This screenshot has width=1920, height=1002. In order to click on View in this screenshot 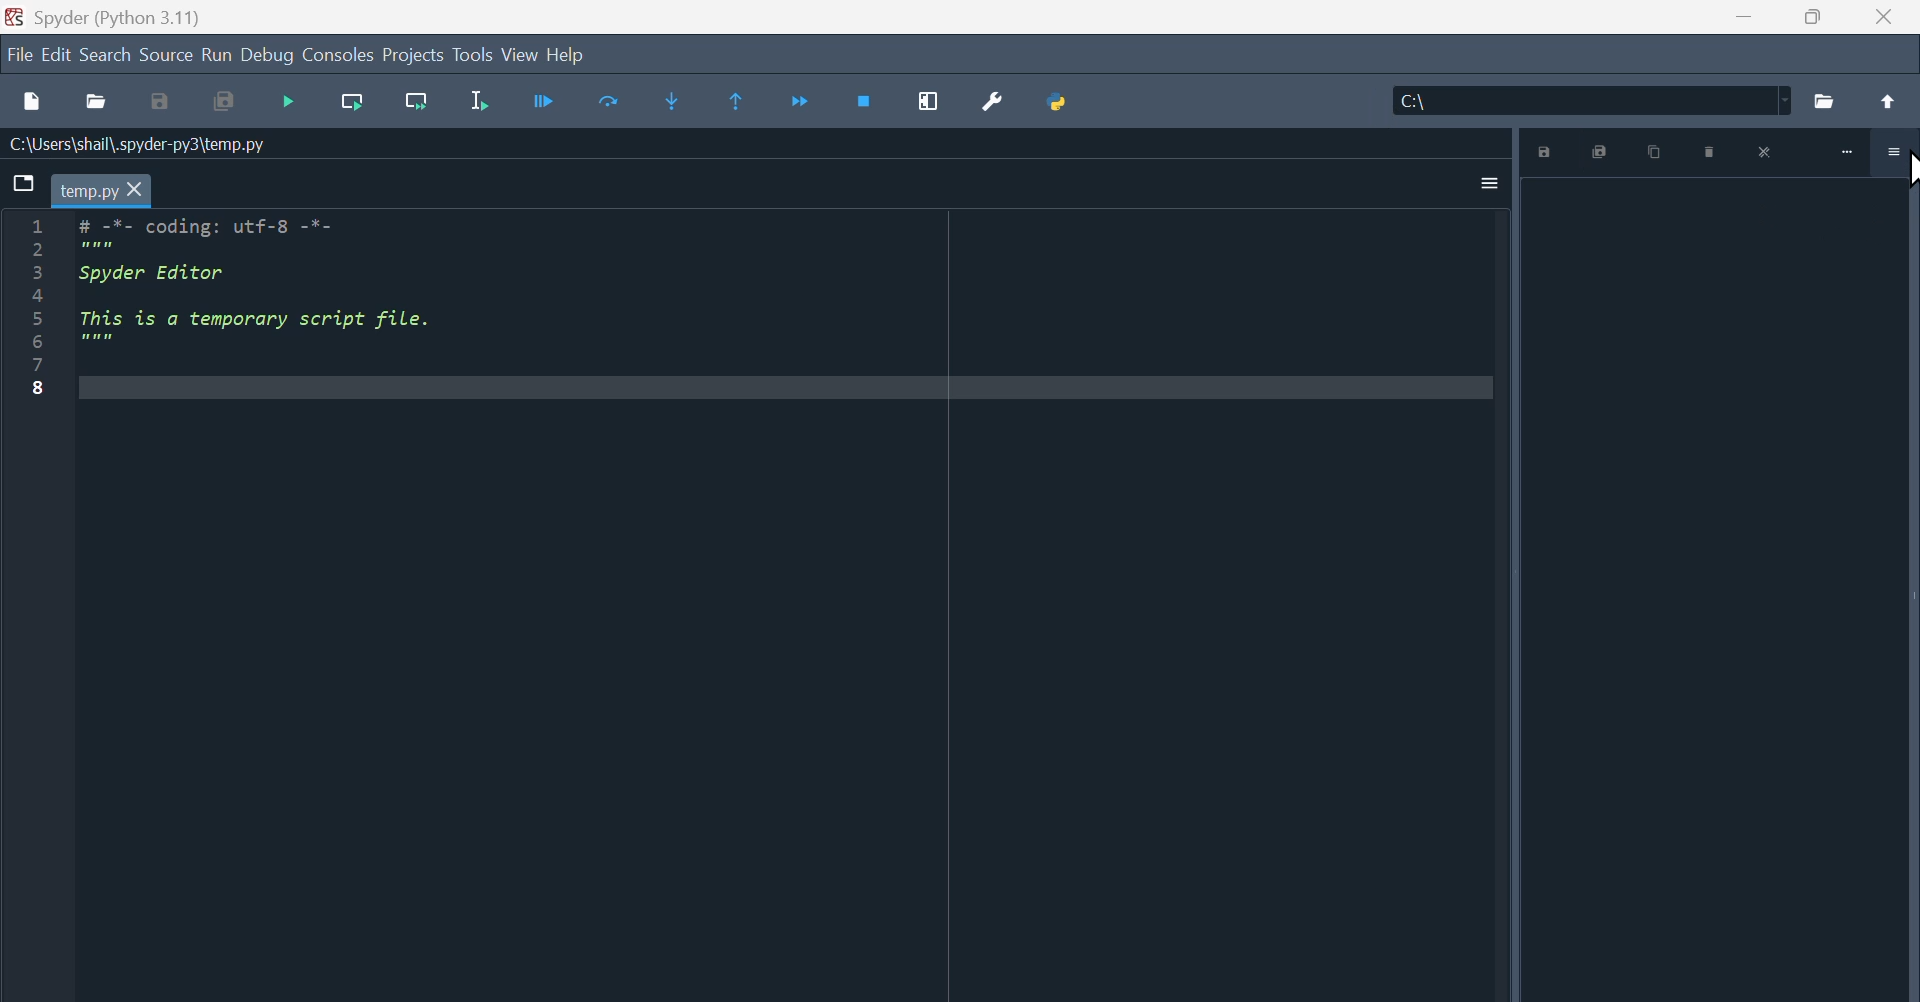, I will do `click(520, 53)`.